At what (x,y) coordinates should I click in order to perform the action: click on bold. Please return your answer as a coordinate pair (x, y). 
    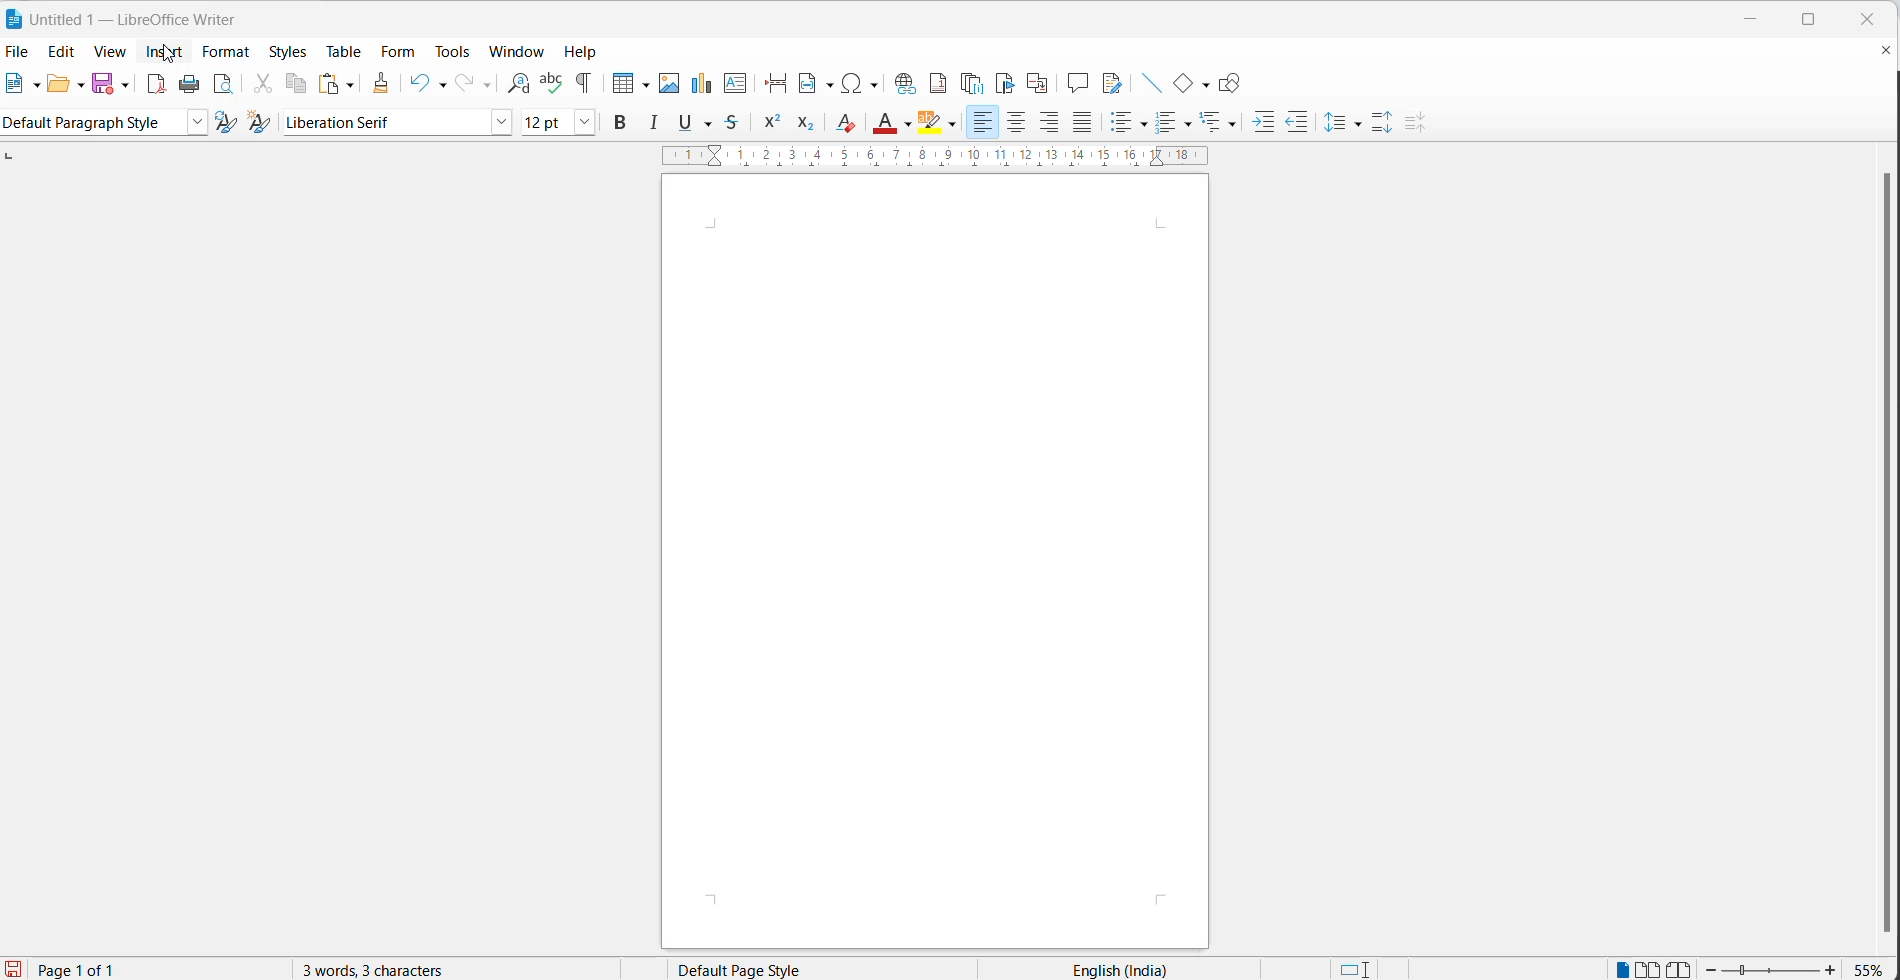
    Looking at the image, I should click on (624, 123).